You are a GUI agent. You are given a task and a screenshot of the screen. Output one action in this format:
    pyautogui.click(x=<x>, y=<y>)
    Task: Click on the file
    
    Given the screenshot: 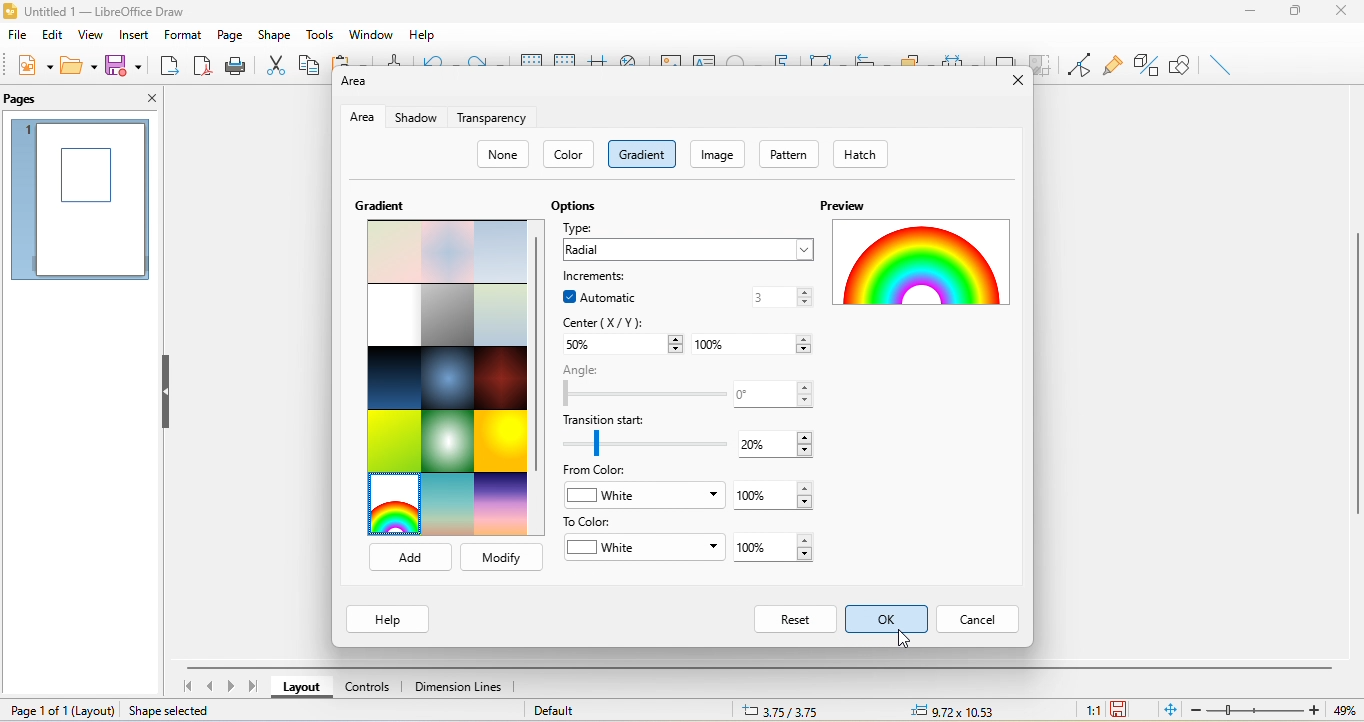 What is the action you would take?
    pyautogui.click(x=17, y=39)
    